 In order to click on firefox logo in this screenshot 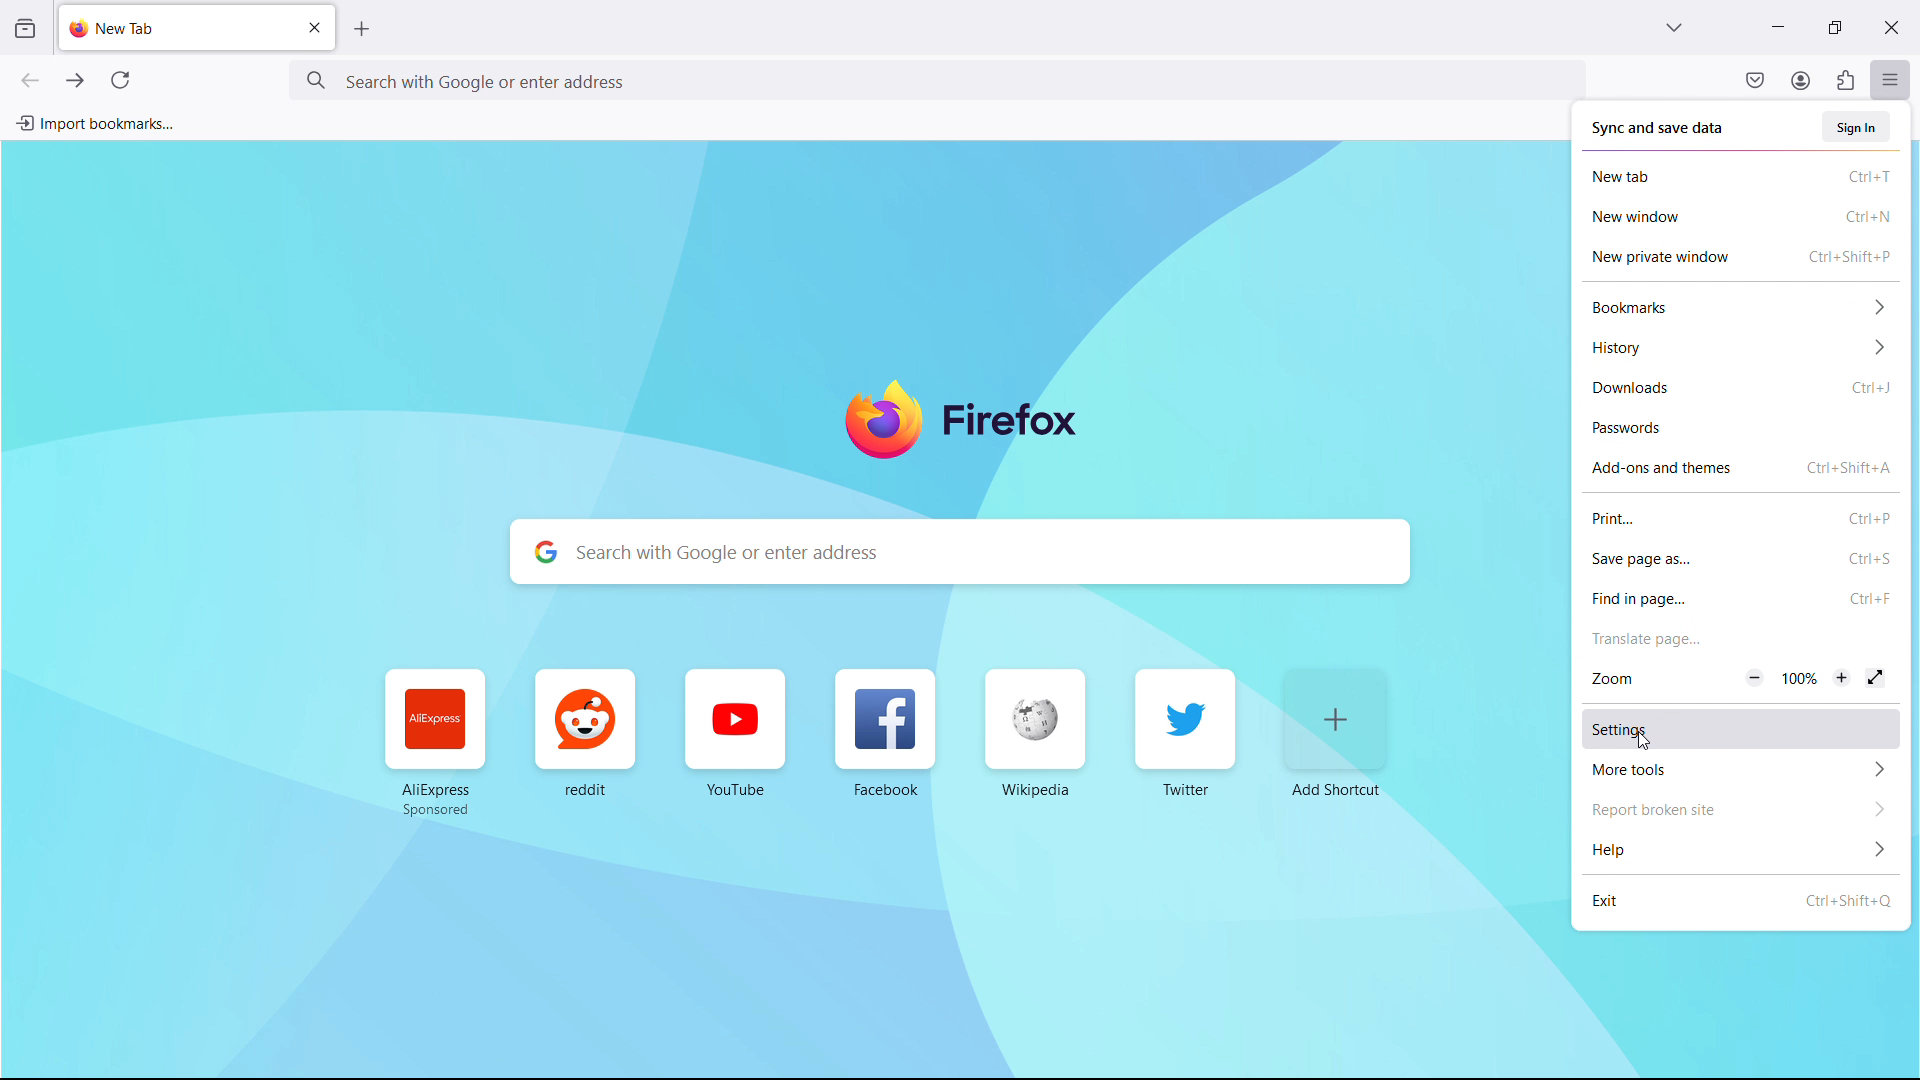, I will do `click(962, 424)`.